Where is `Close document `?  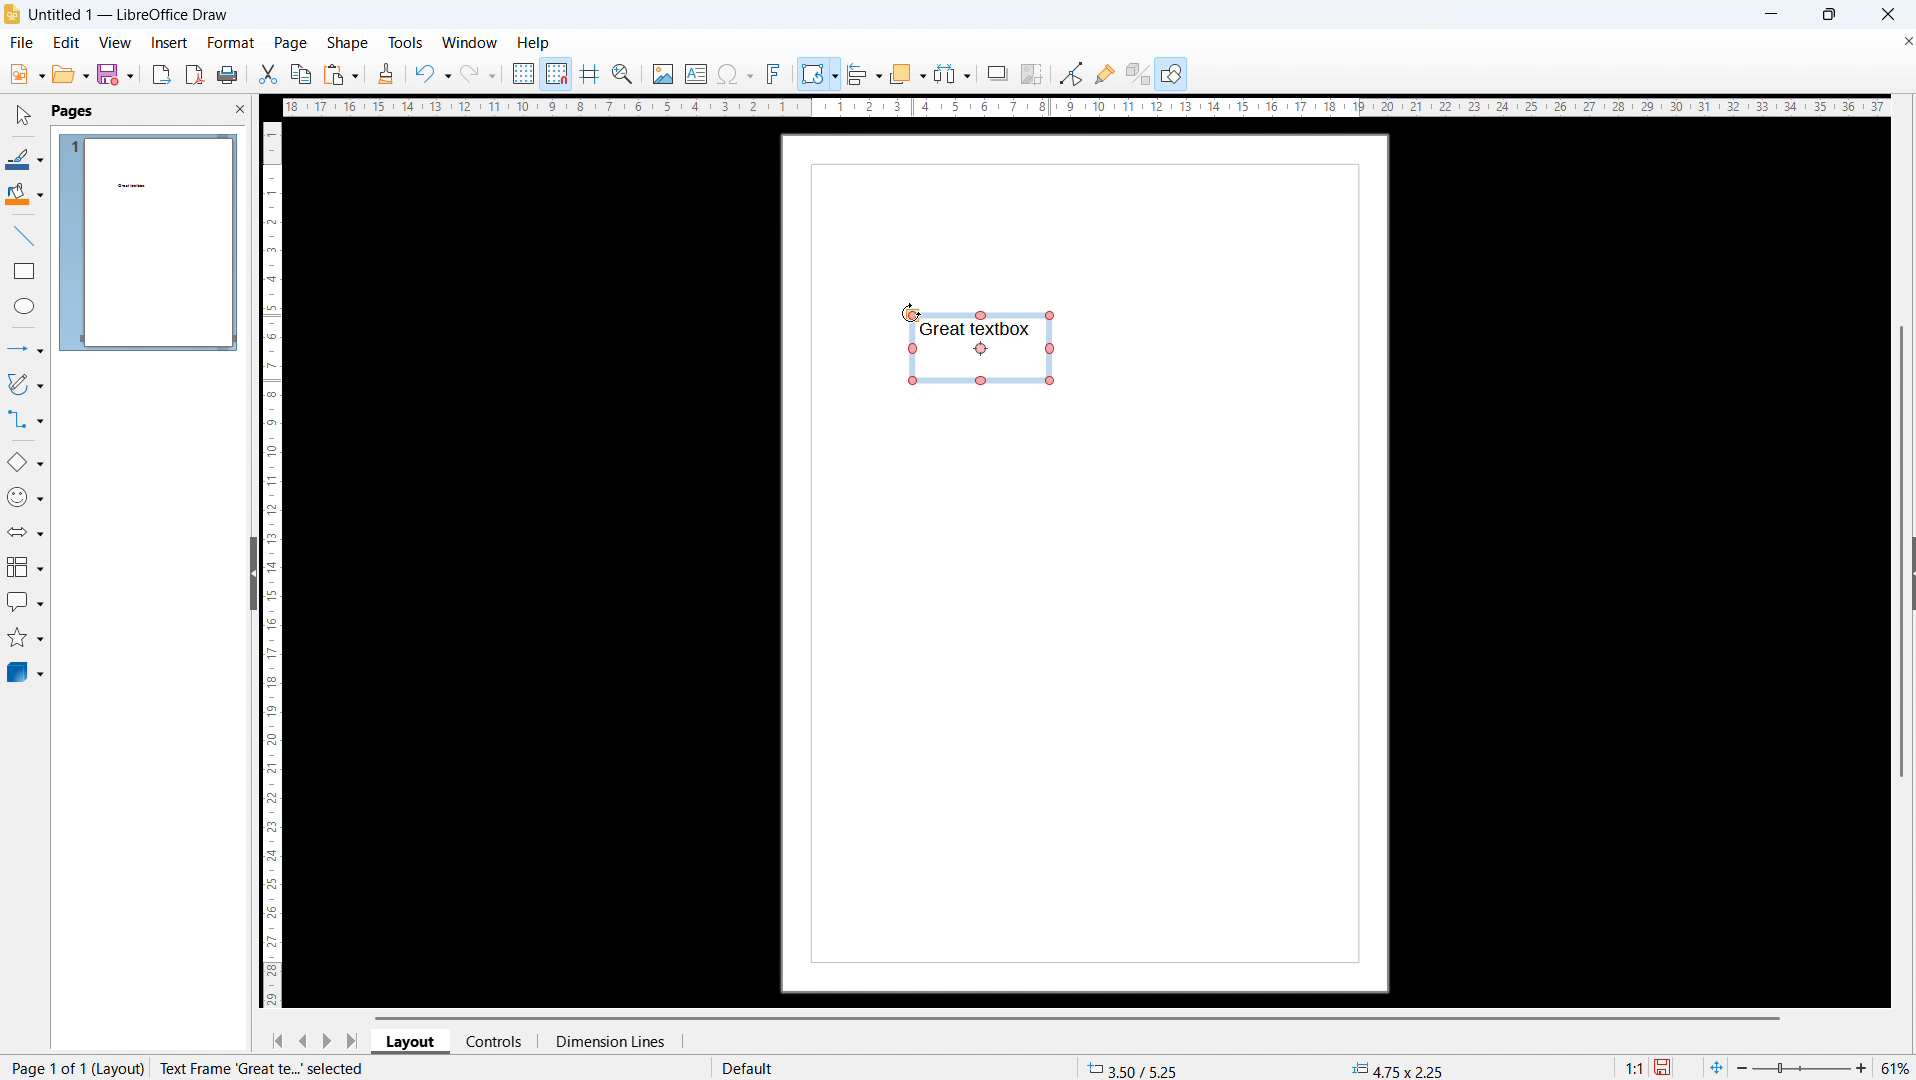 Close document  is located at coordinates (1904, 40).